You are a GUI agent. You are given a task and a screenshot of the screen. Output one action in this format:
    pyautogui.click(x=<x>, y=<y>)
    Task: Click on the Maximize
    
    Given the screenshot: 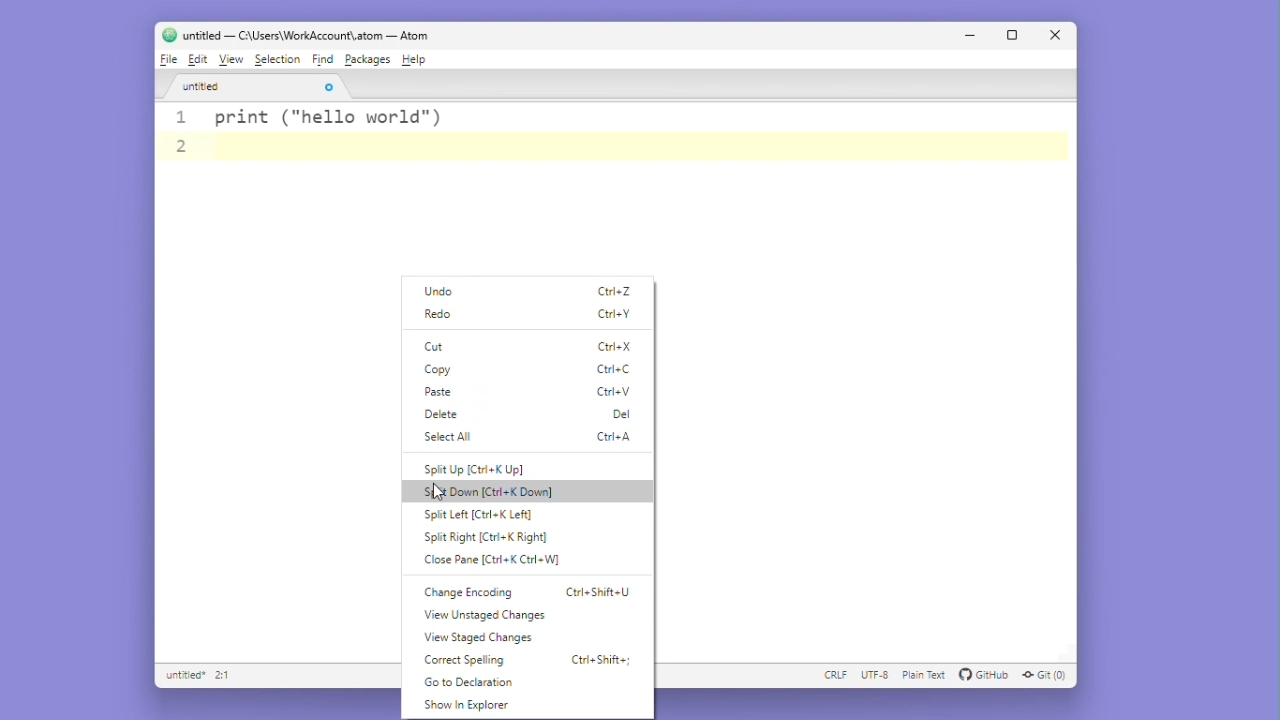 What is the action you would take?
    pyautogui.click(x=1014, y=37)
    